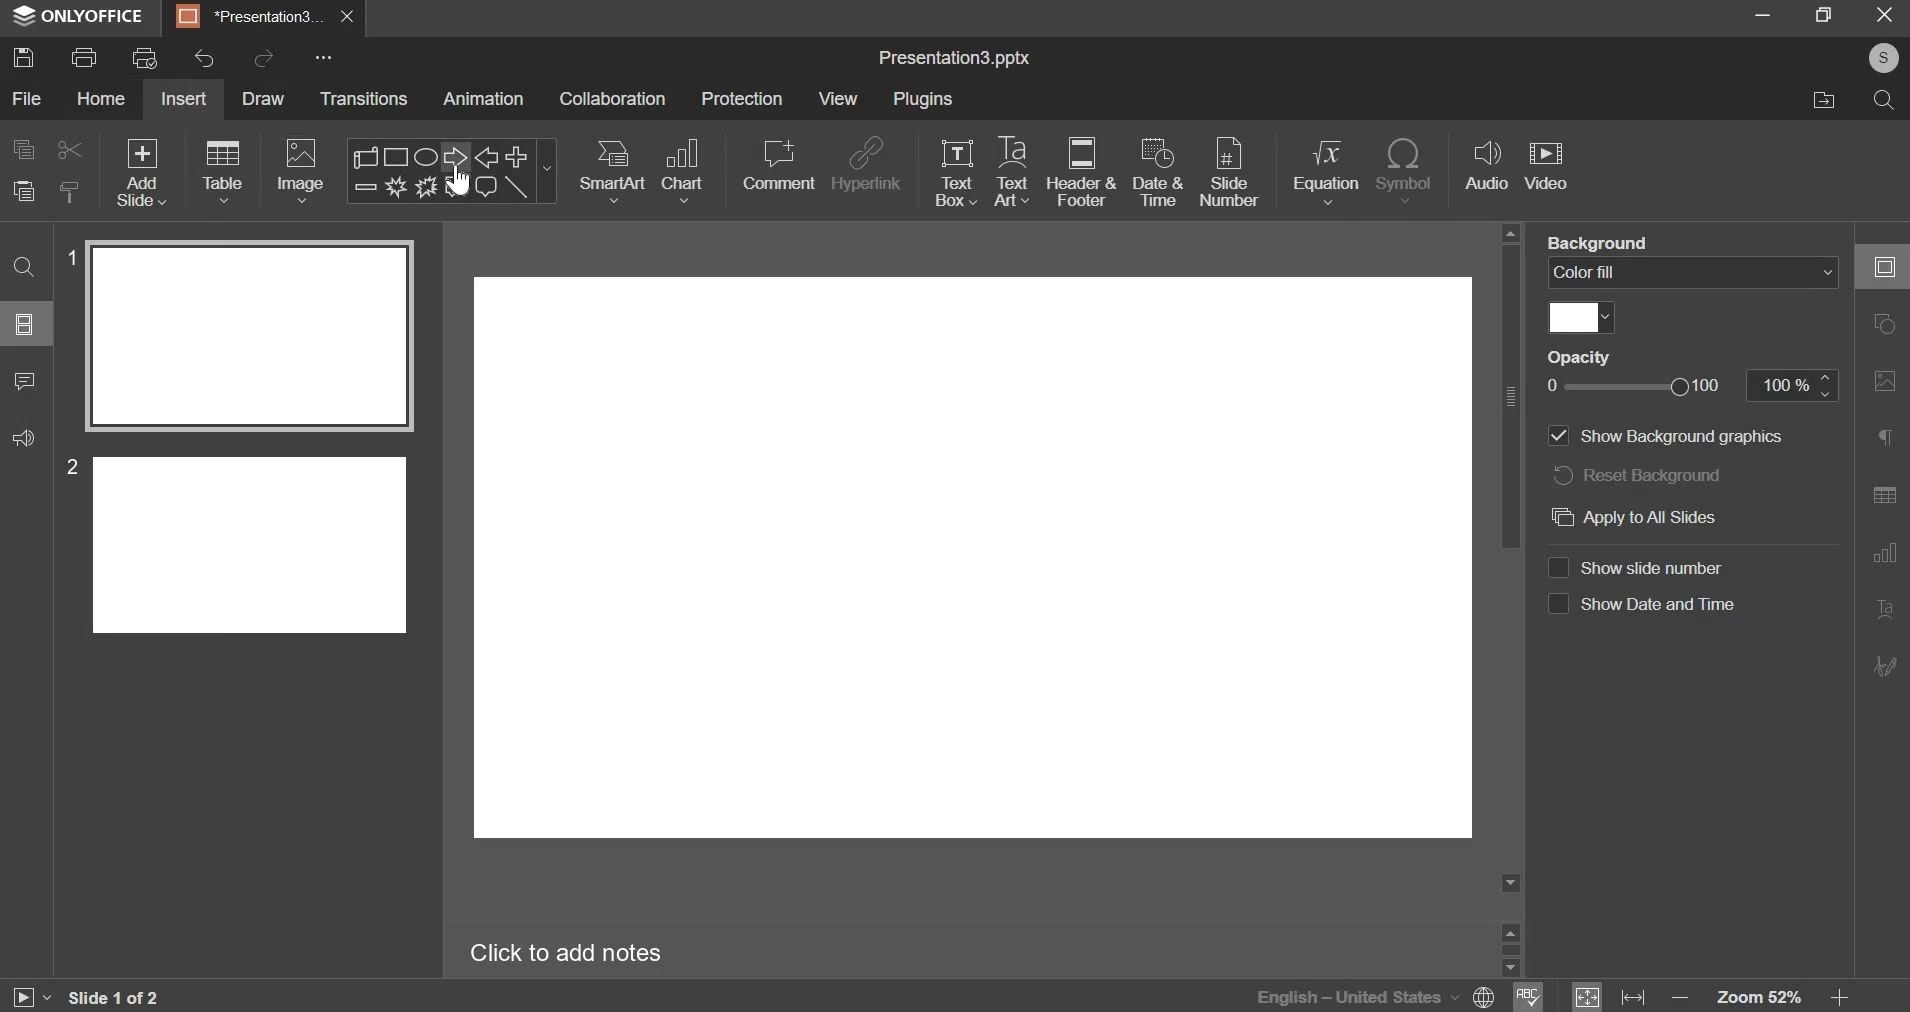  Describe the element at coordinates (1887, 104) in the screenshot. I see `search` at that location.